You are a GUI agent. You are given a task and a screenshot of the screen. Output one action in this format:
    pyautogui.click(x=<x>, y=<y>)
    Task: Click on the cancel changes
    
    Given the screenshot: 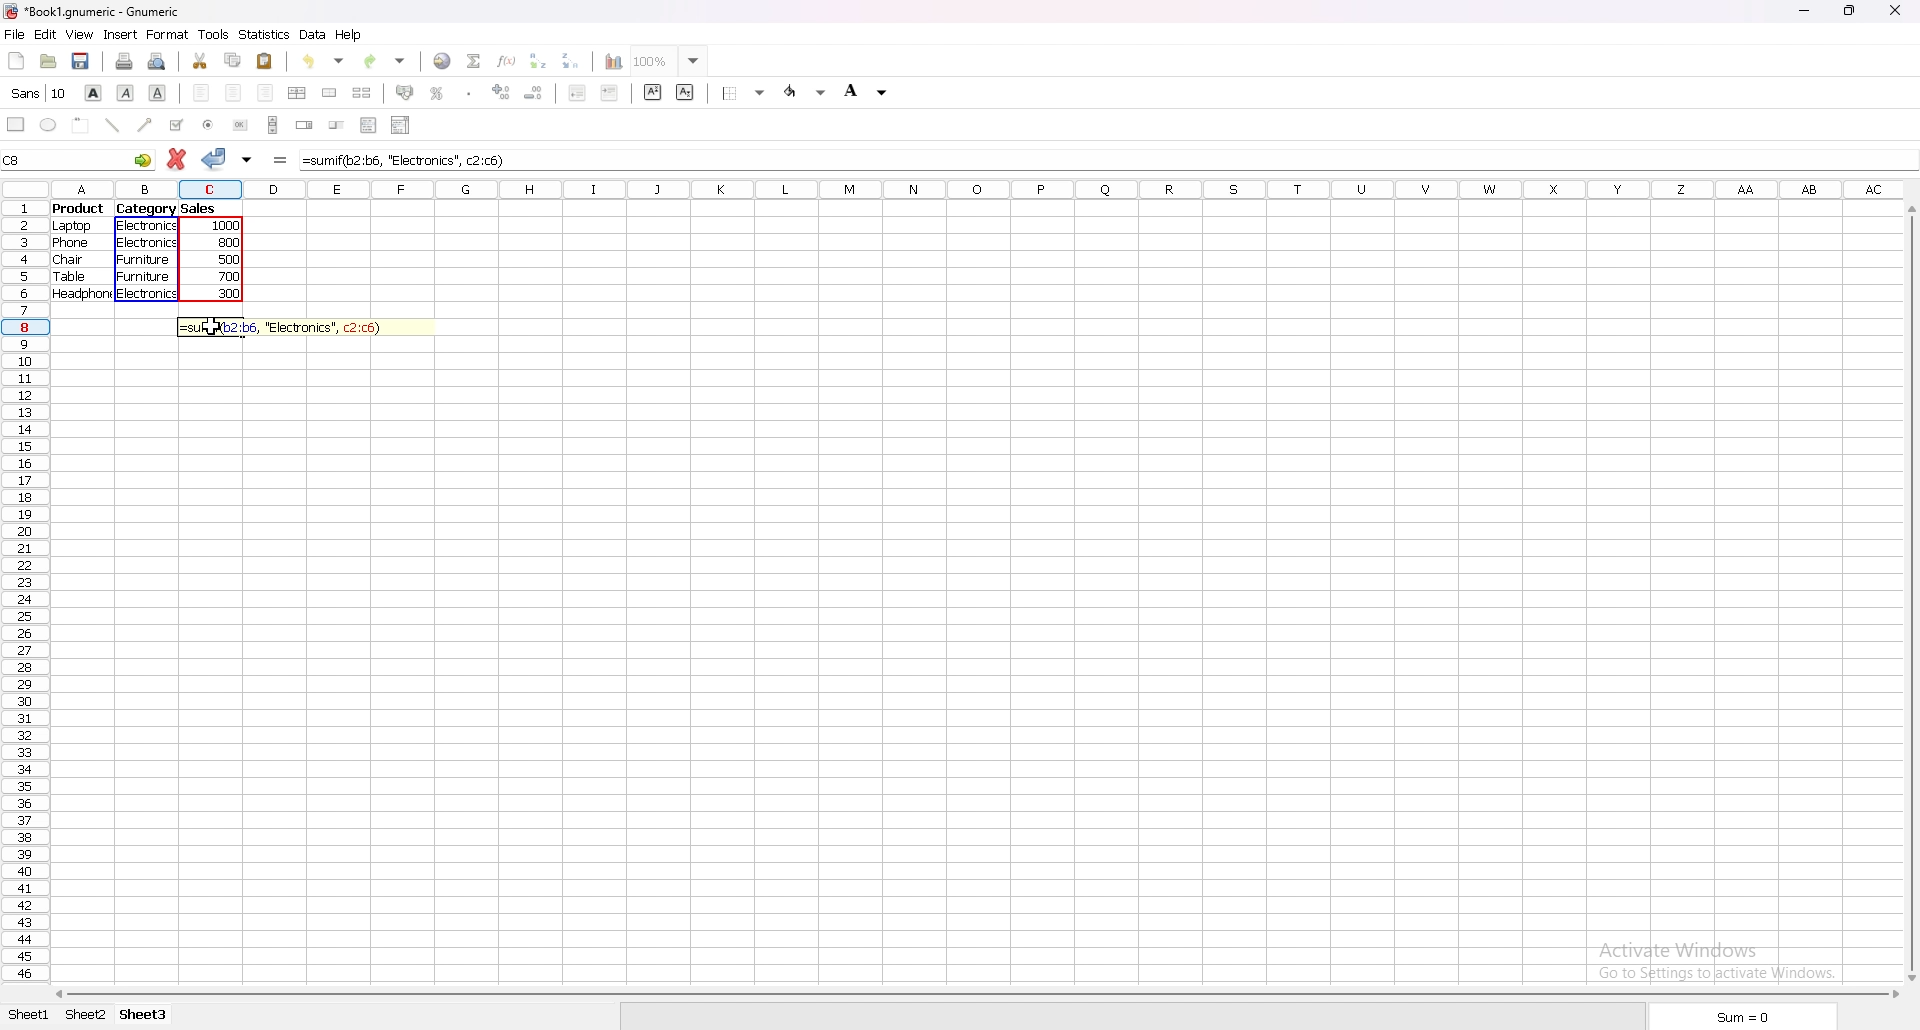 What is the action you would take?
    pyautogui.click(x=176, y=158)
    